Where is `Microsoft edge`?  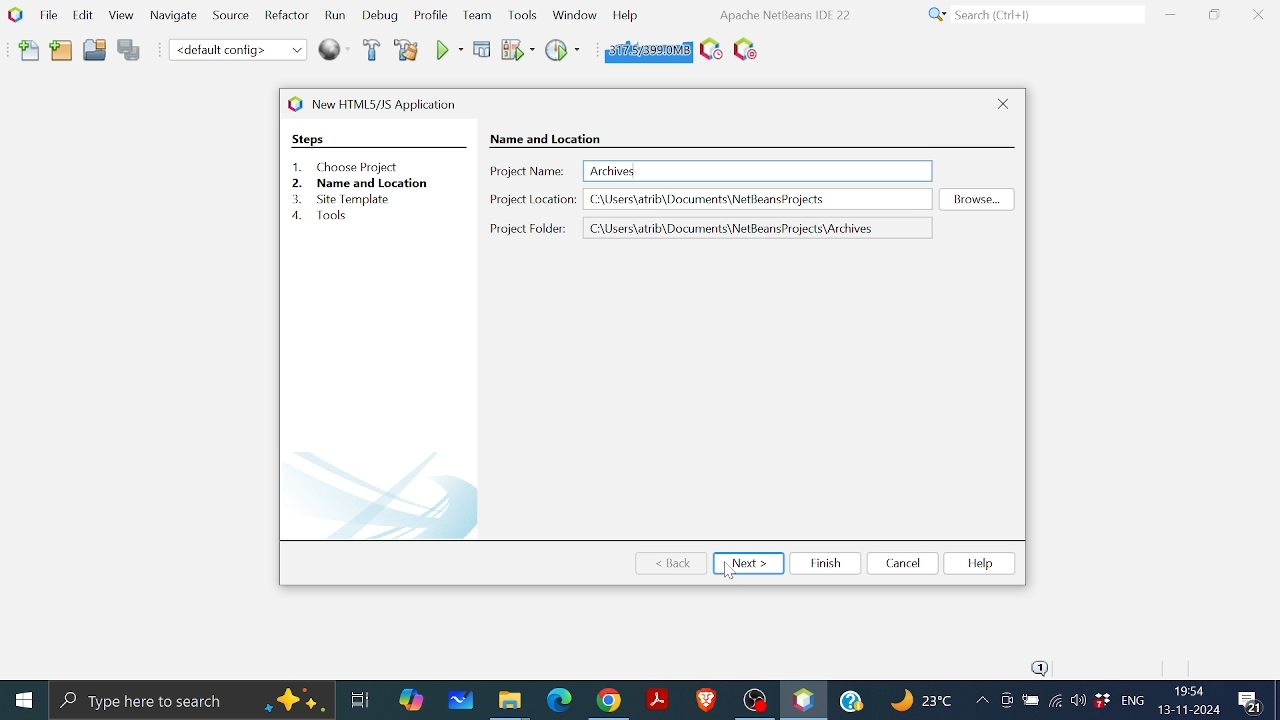
Microsoft edge is located at coordinates (557, 700).